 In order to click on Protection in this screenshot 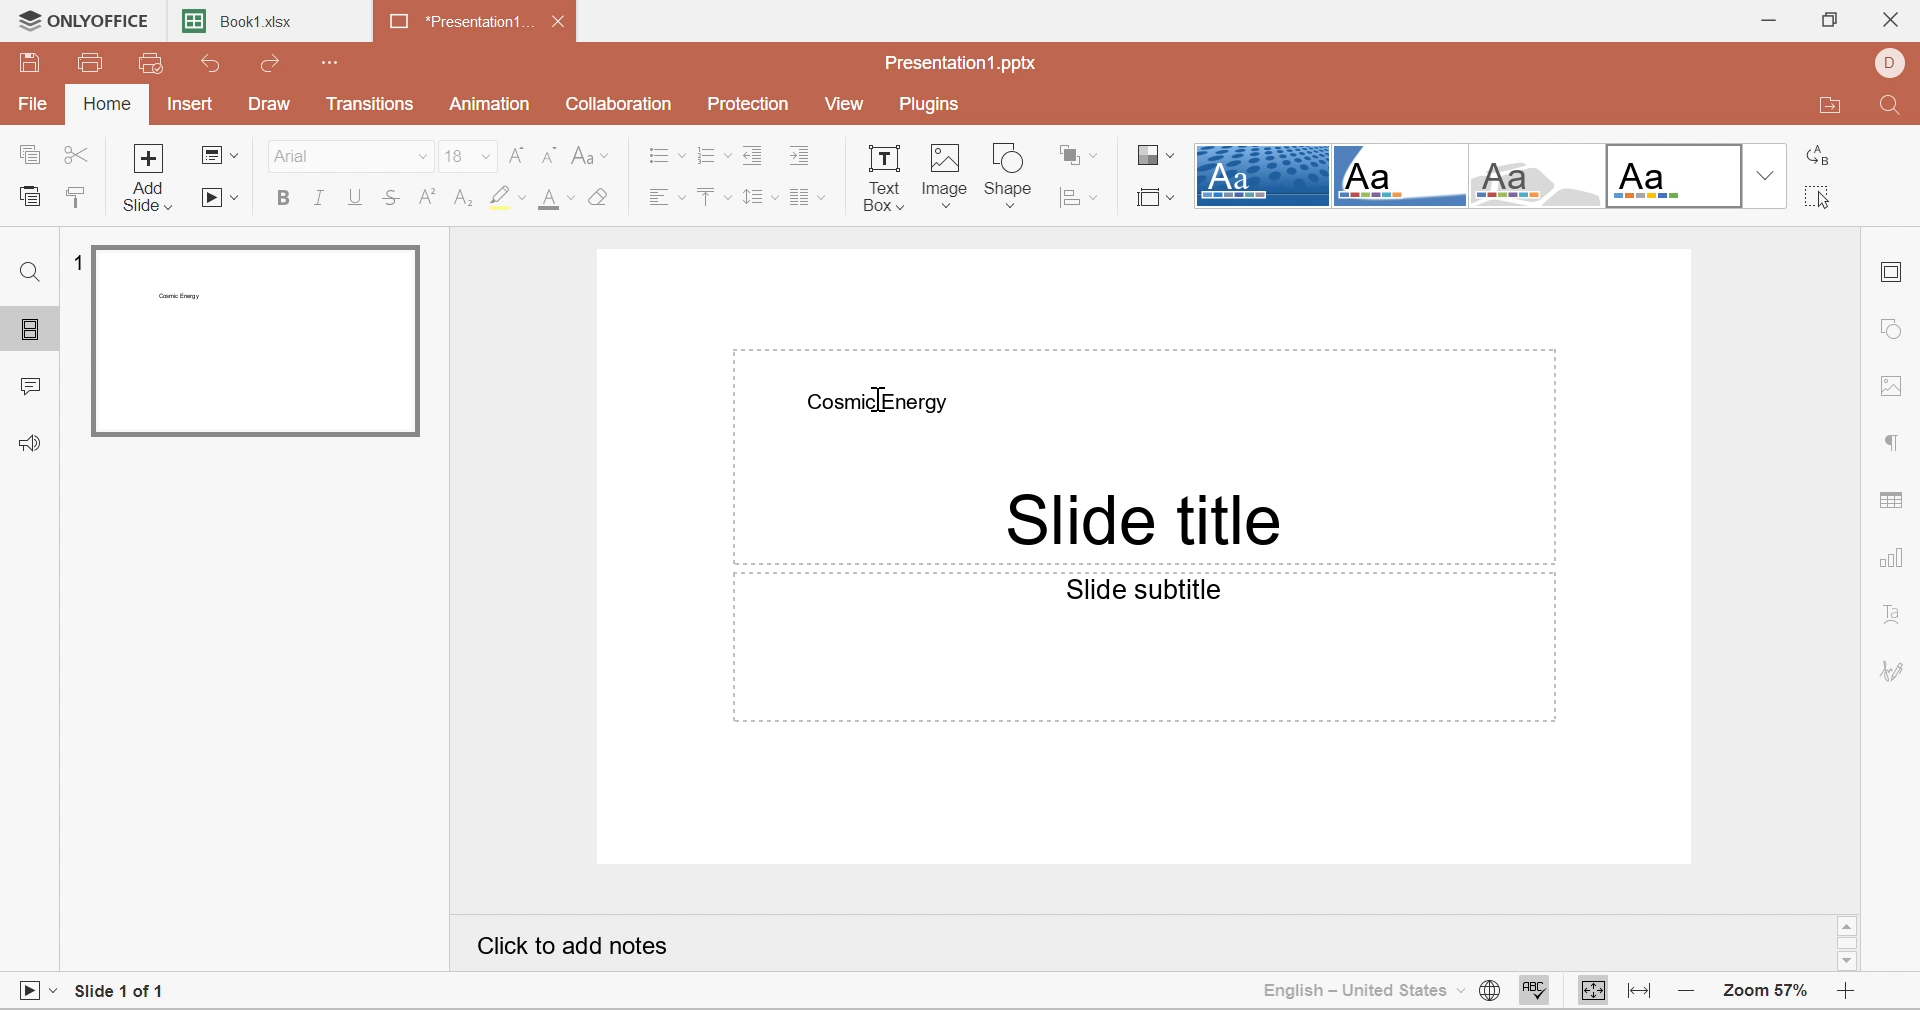, I will do `click(749, 102)`.